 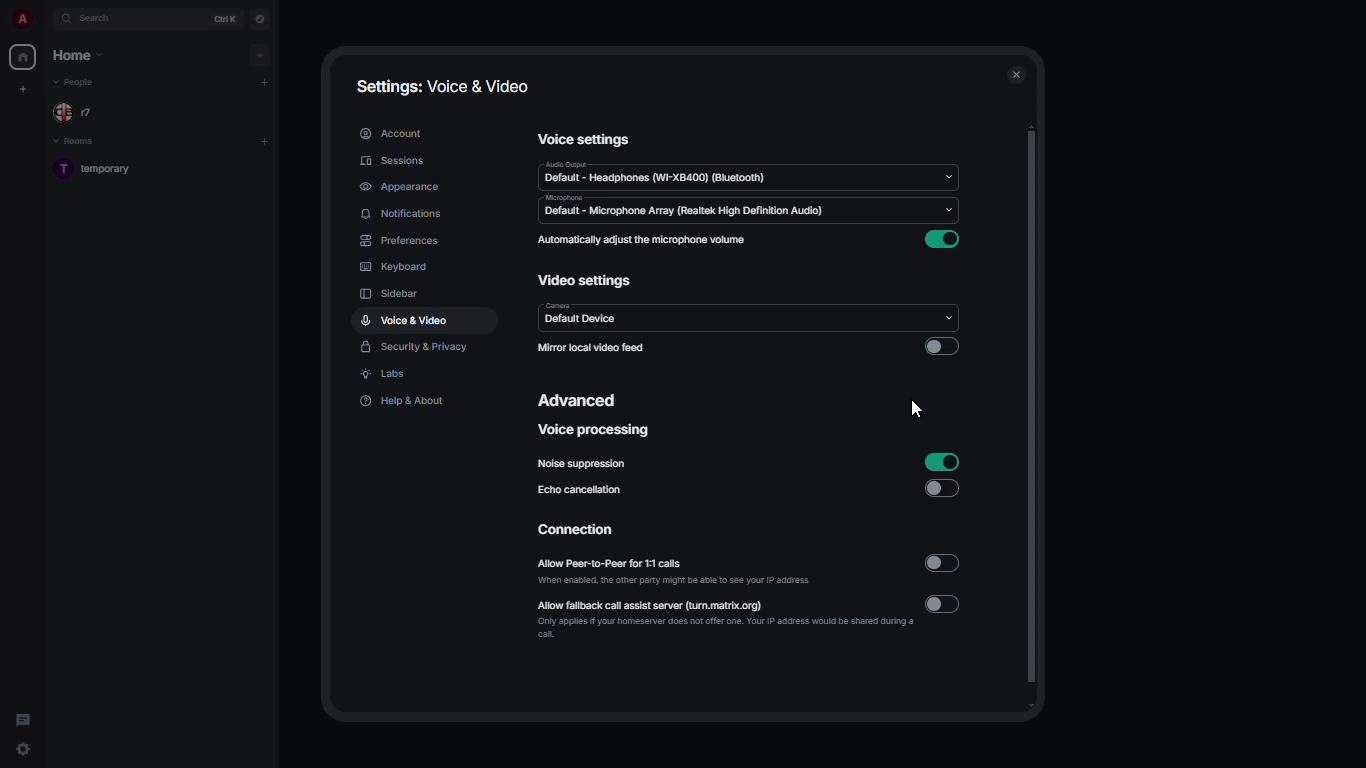 What do you see at coordinates (224, 19) in the screenshot?
I see `ctrl K` at bounding box center [224, 19].